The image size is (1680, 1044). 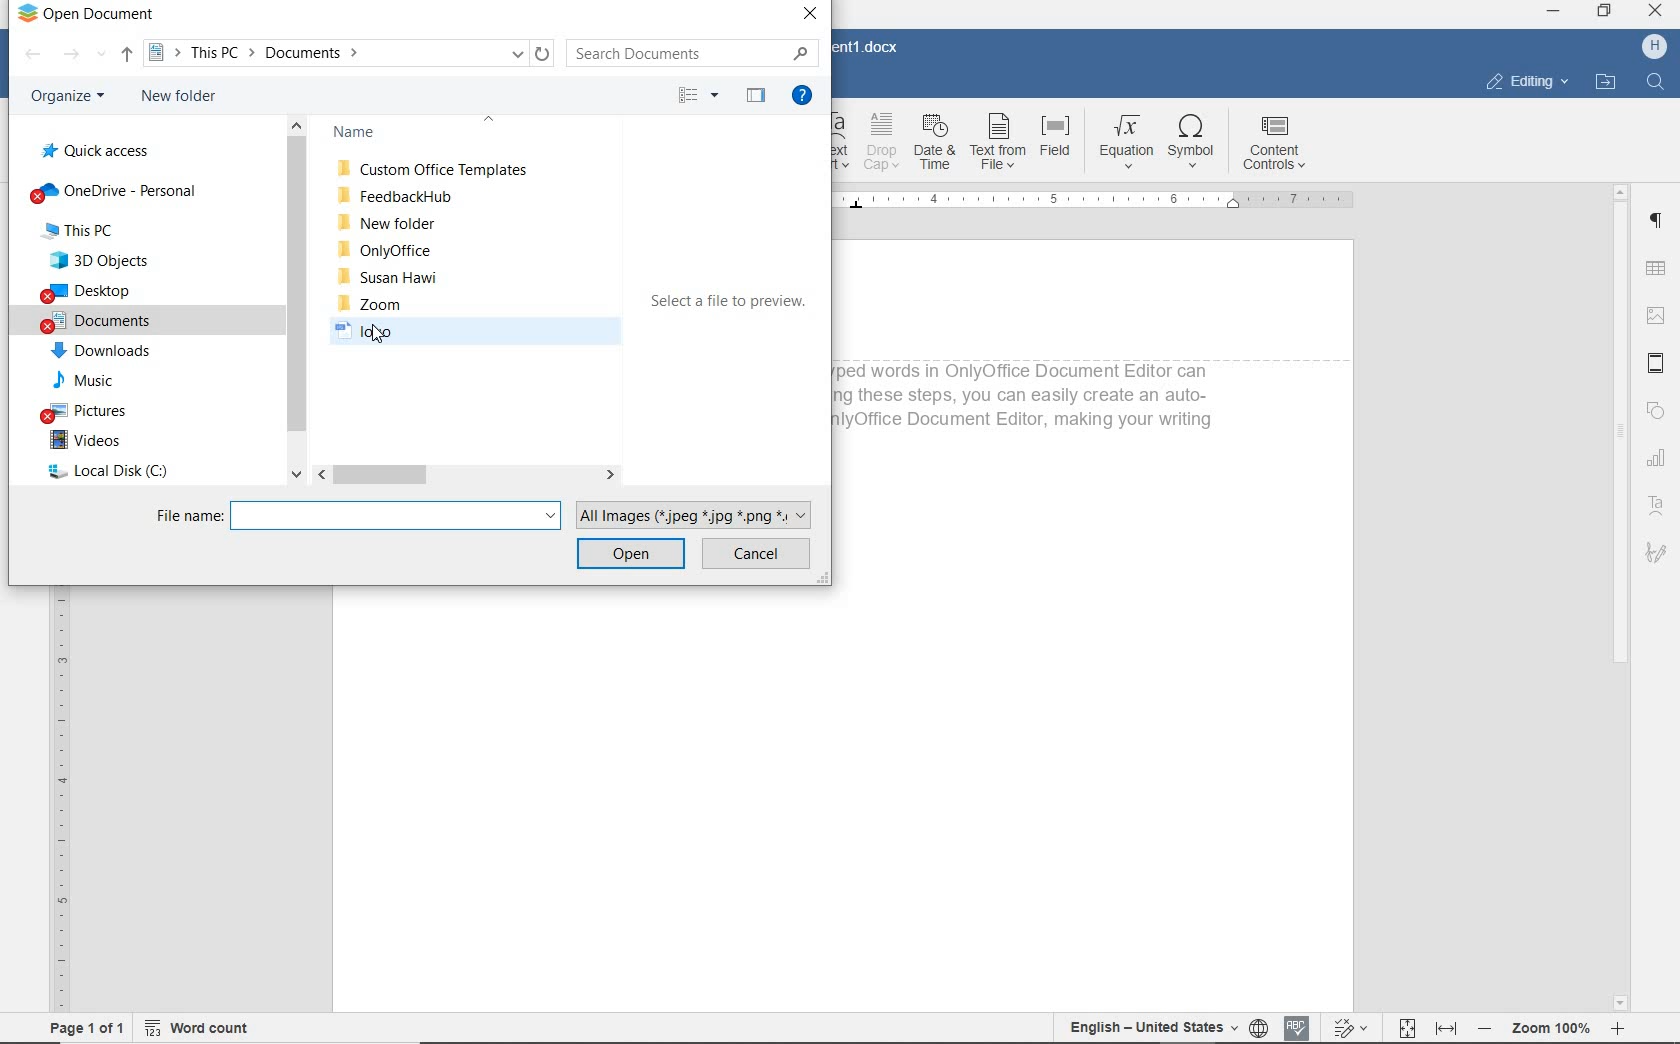 What do you see at coordinates (686, 52) in the screenshot?
I see `SEARCH DOCUMENT` at bounding box center [686, 52].